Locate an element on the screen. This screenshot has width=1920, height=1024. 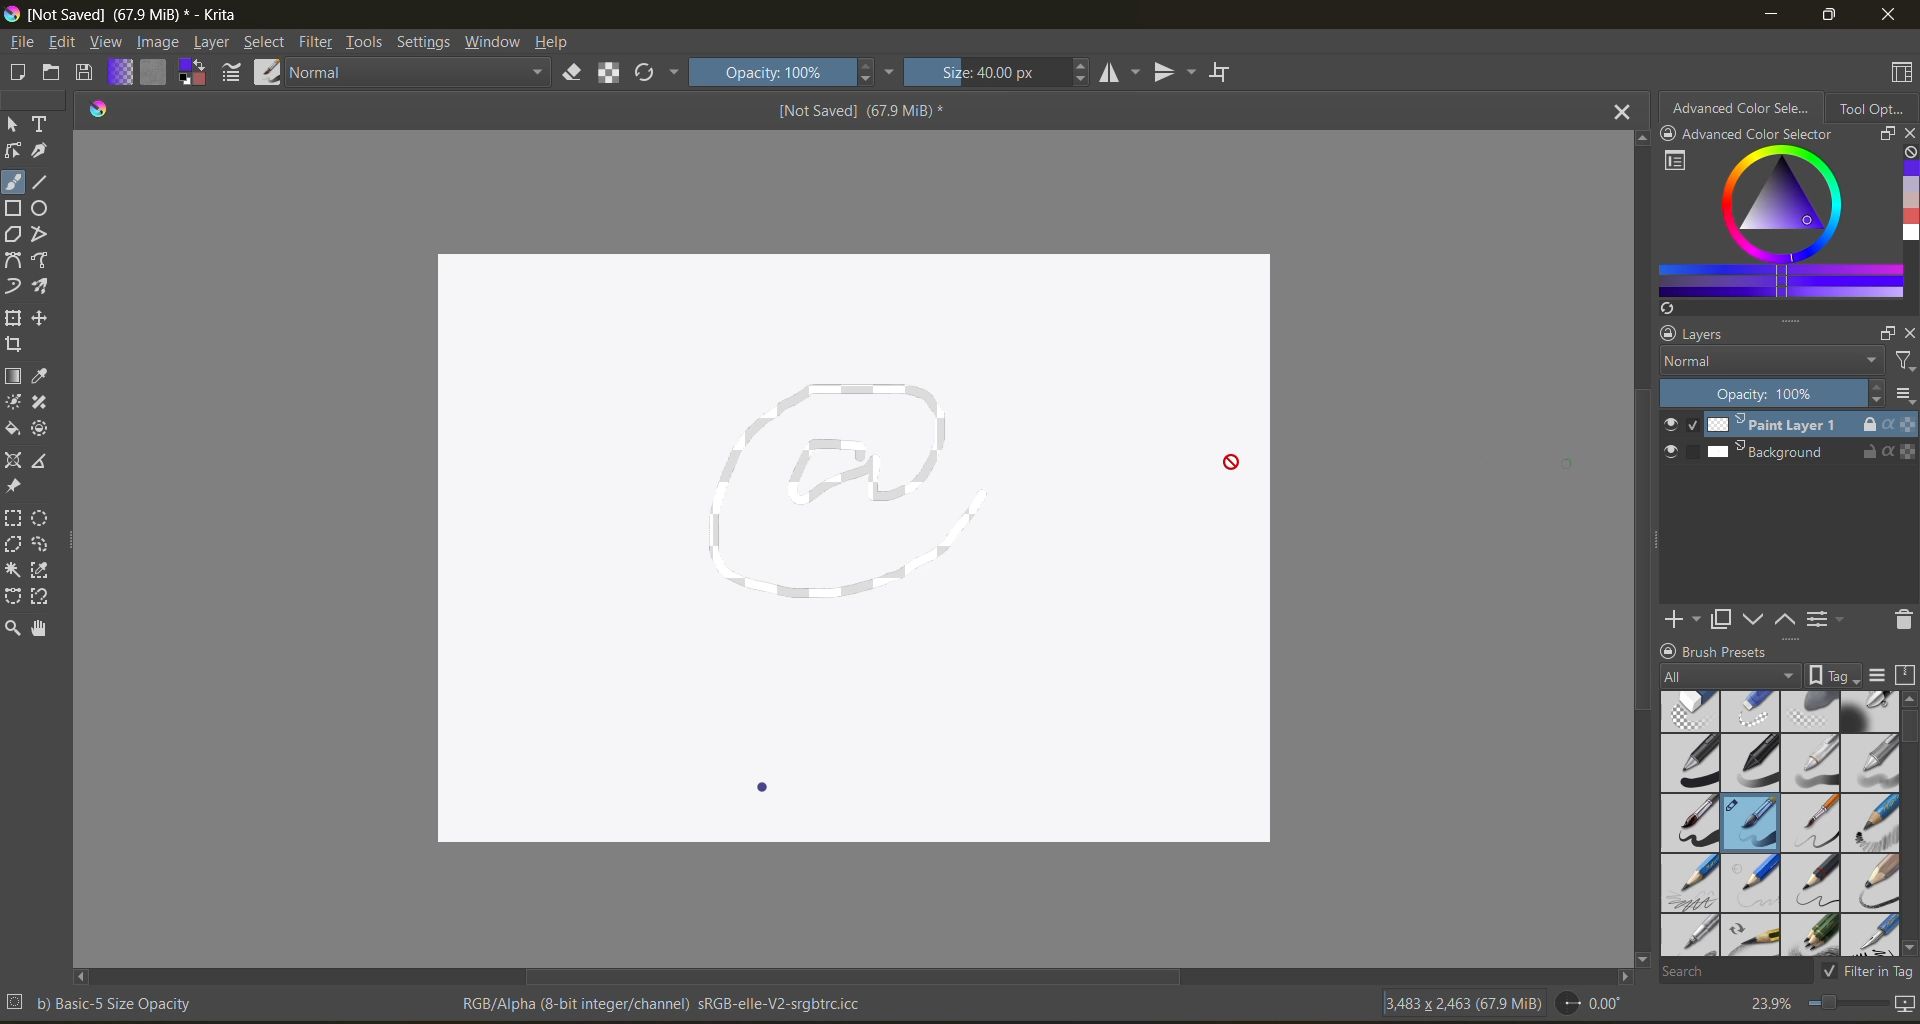
horizontal scroll bar is located at coordinates (881, 979).